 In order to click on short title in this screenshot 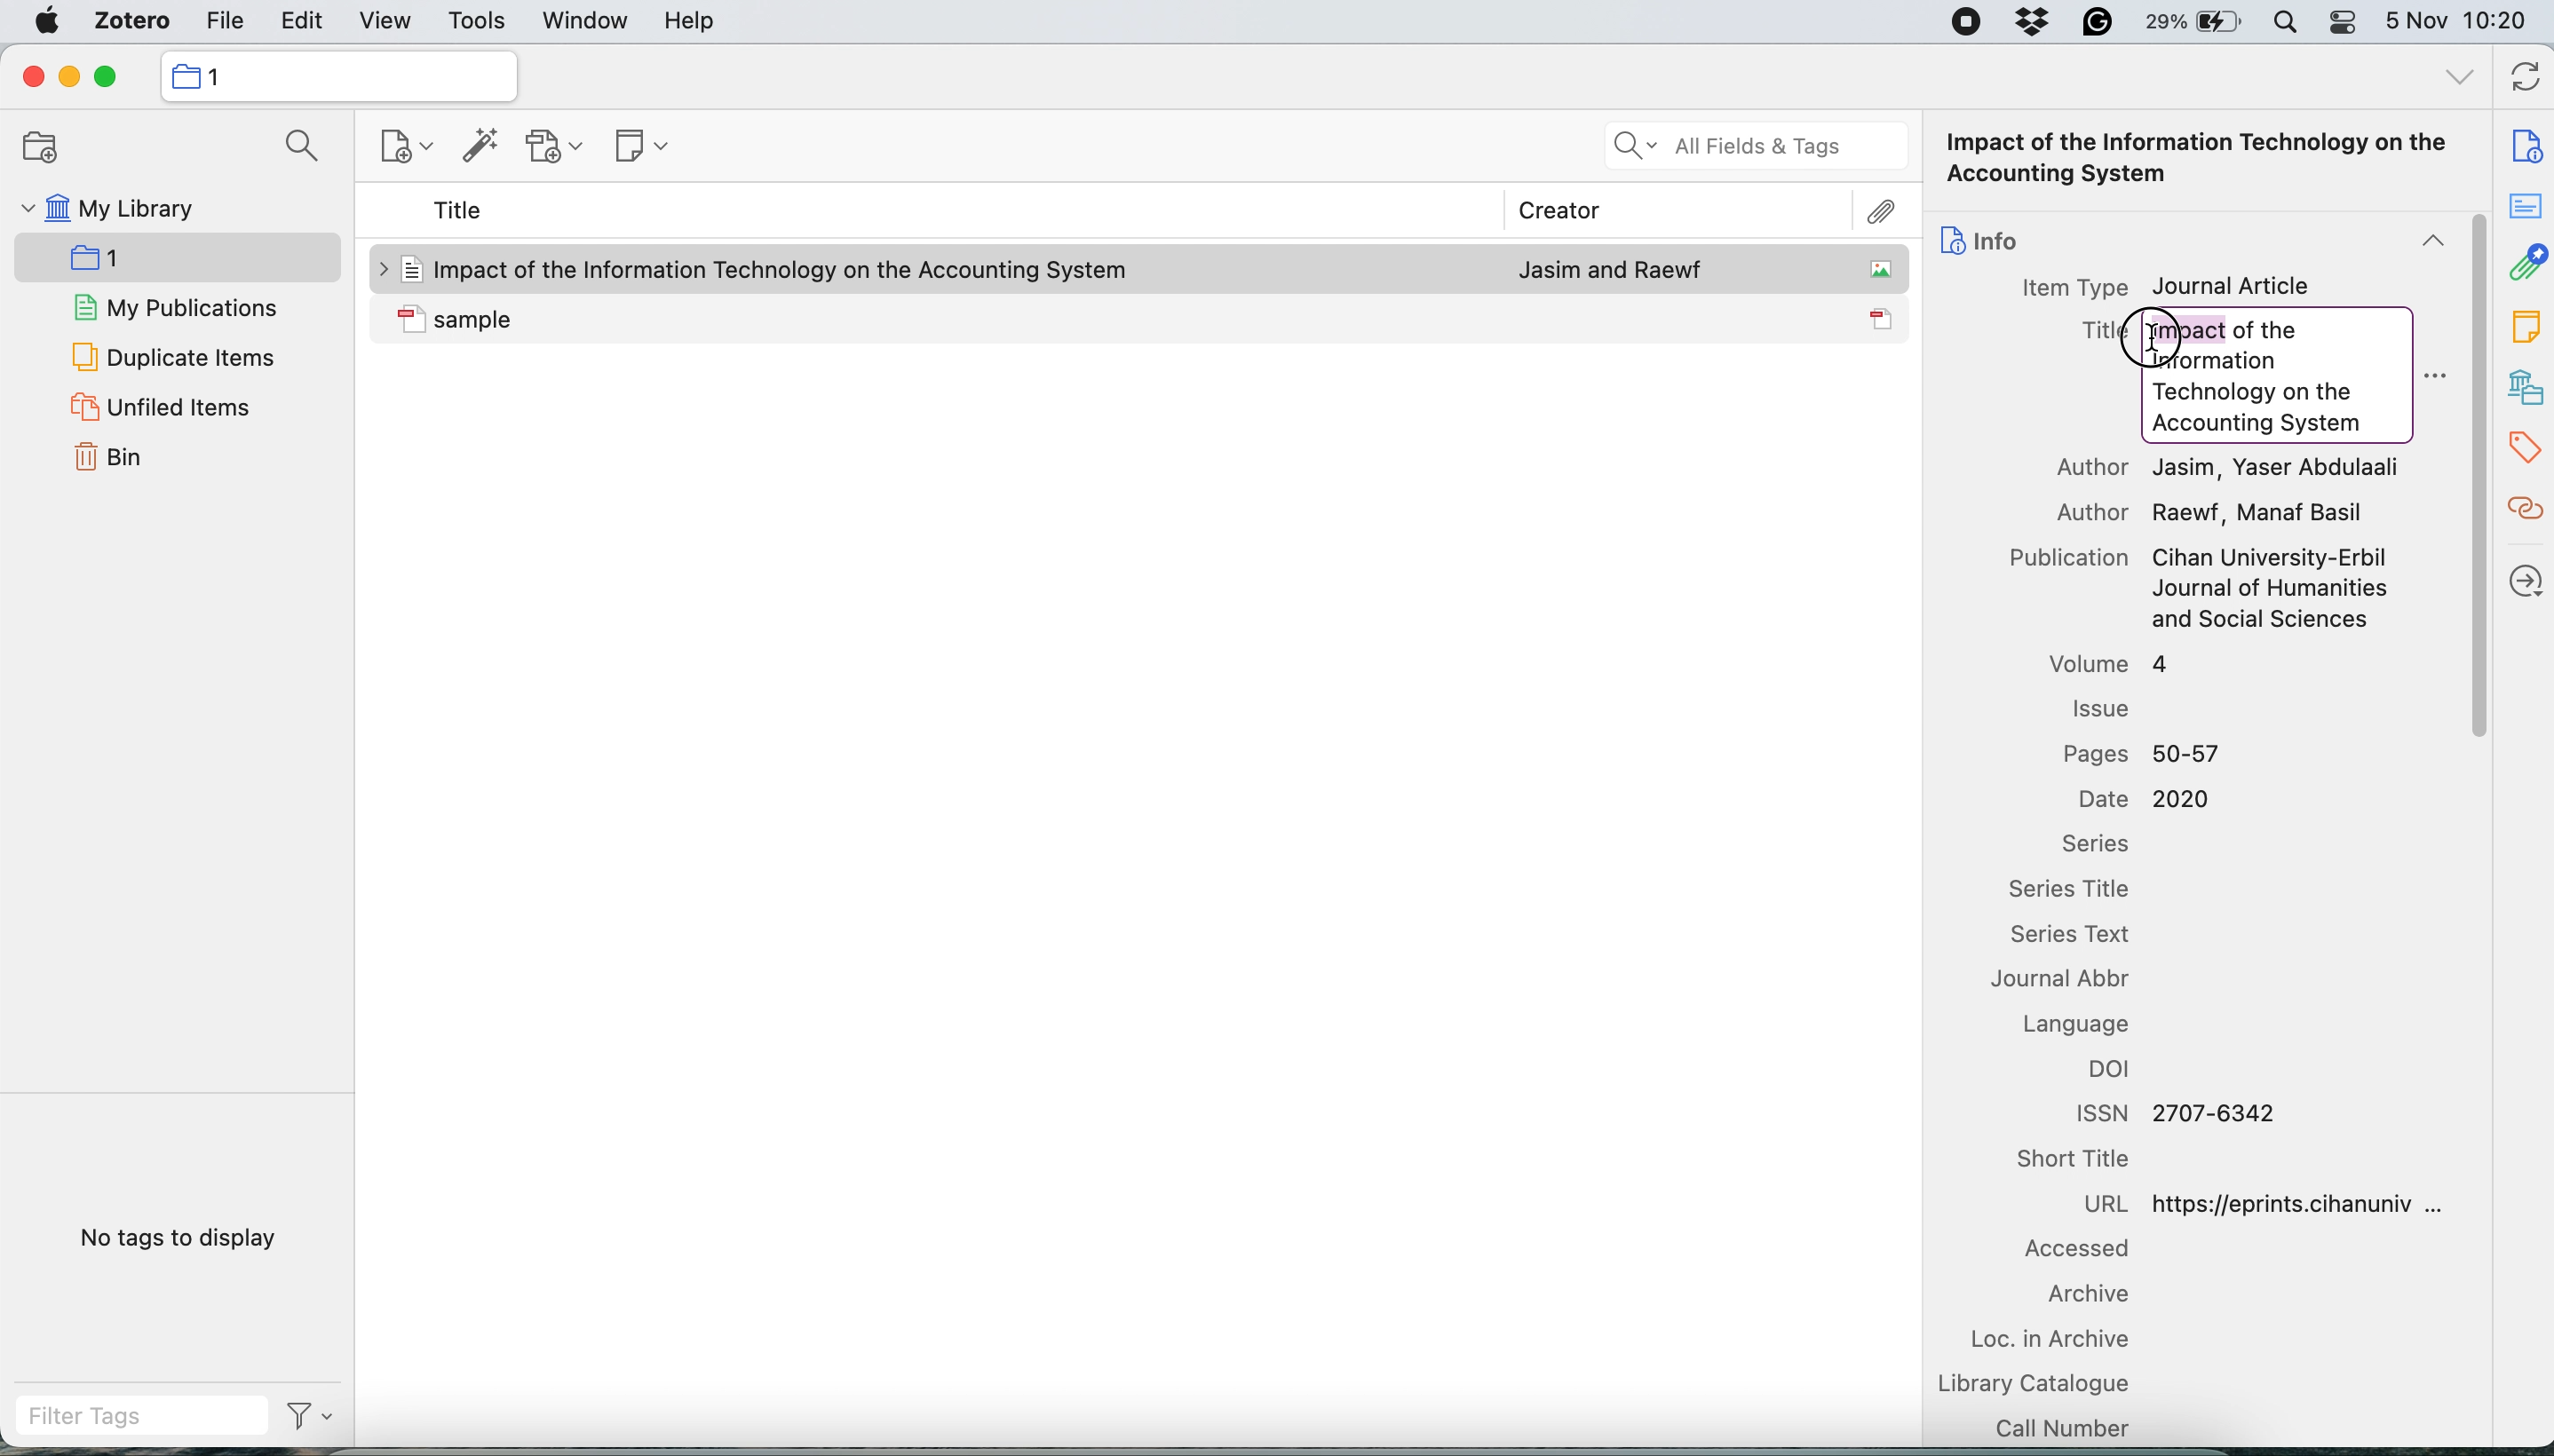, I will do `click(2079, 1160)`.